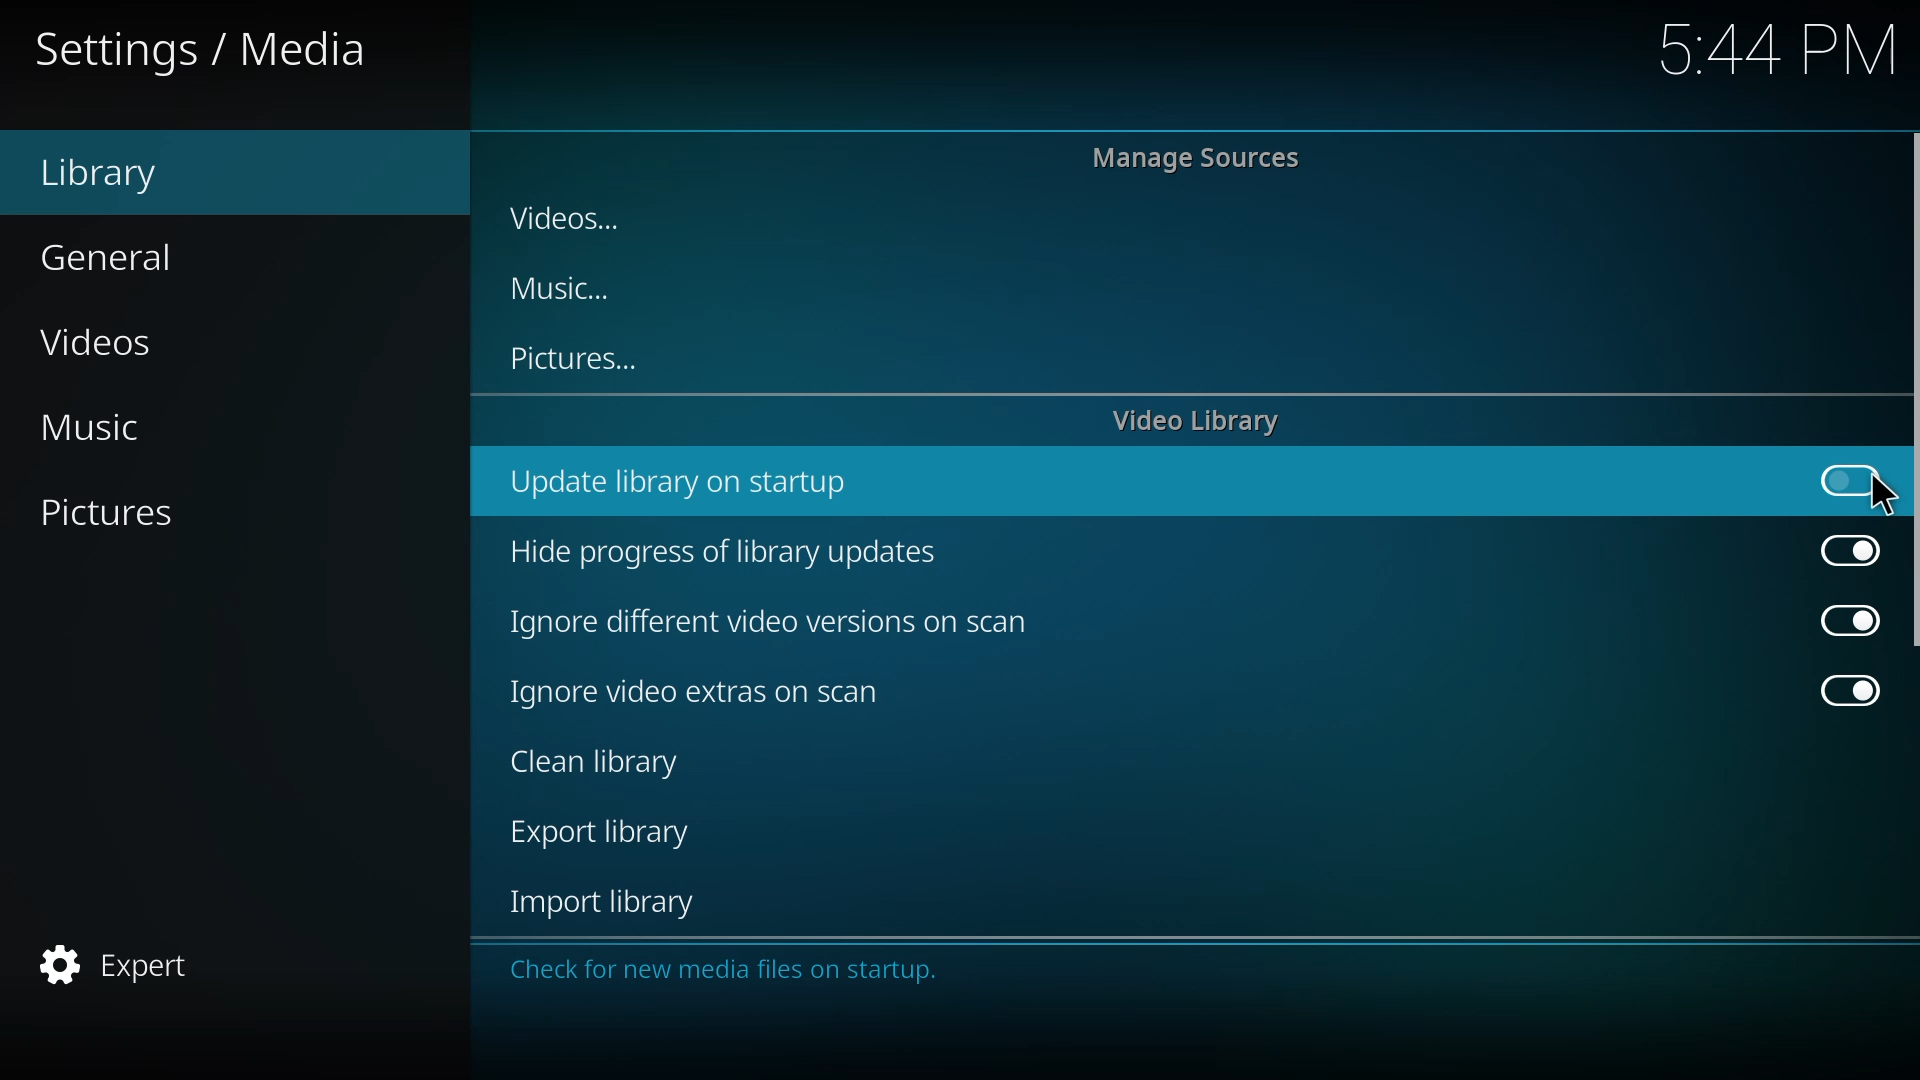 The width and height of the screenshot is (1920, 1080). Describe the element at coordinates (121, 510) in the screenshot. I see `pictures` at that location.